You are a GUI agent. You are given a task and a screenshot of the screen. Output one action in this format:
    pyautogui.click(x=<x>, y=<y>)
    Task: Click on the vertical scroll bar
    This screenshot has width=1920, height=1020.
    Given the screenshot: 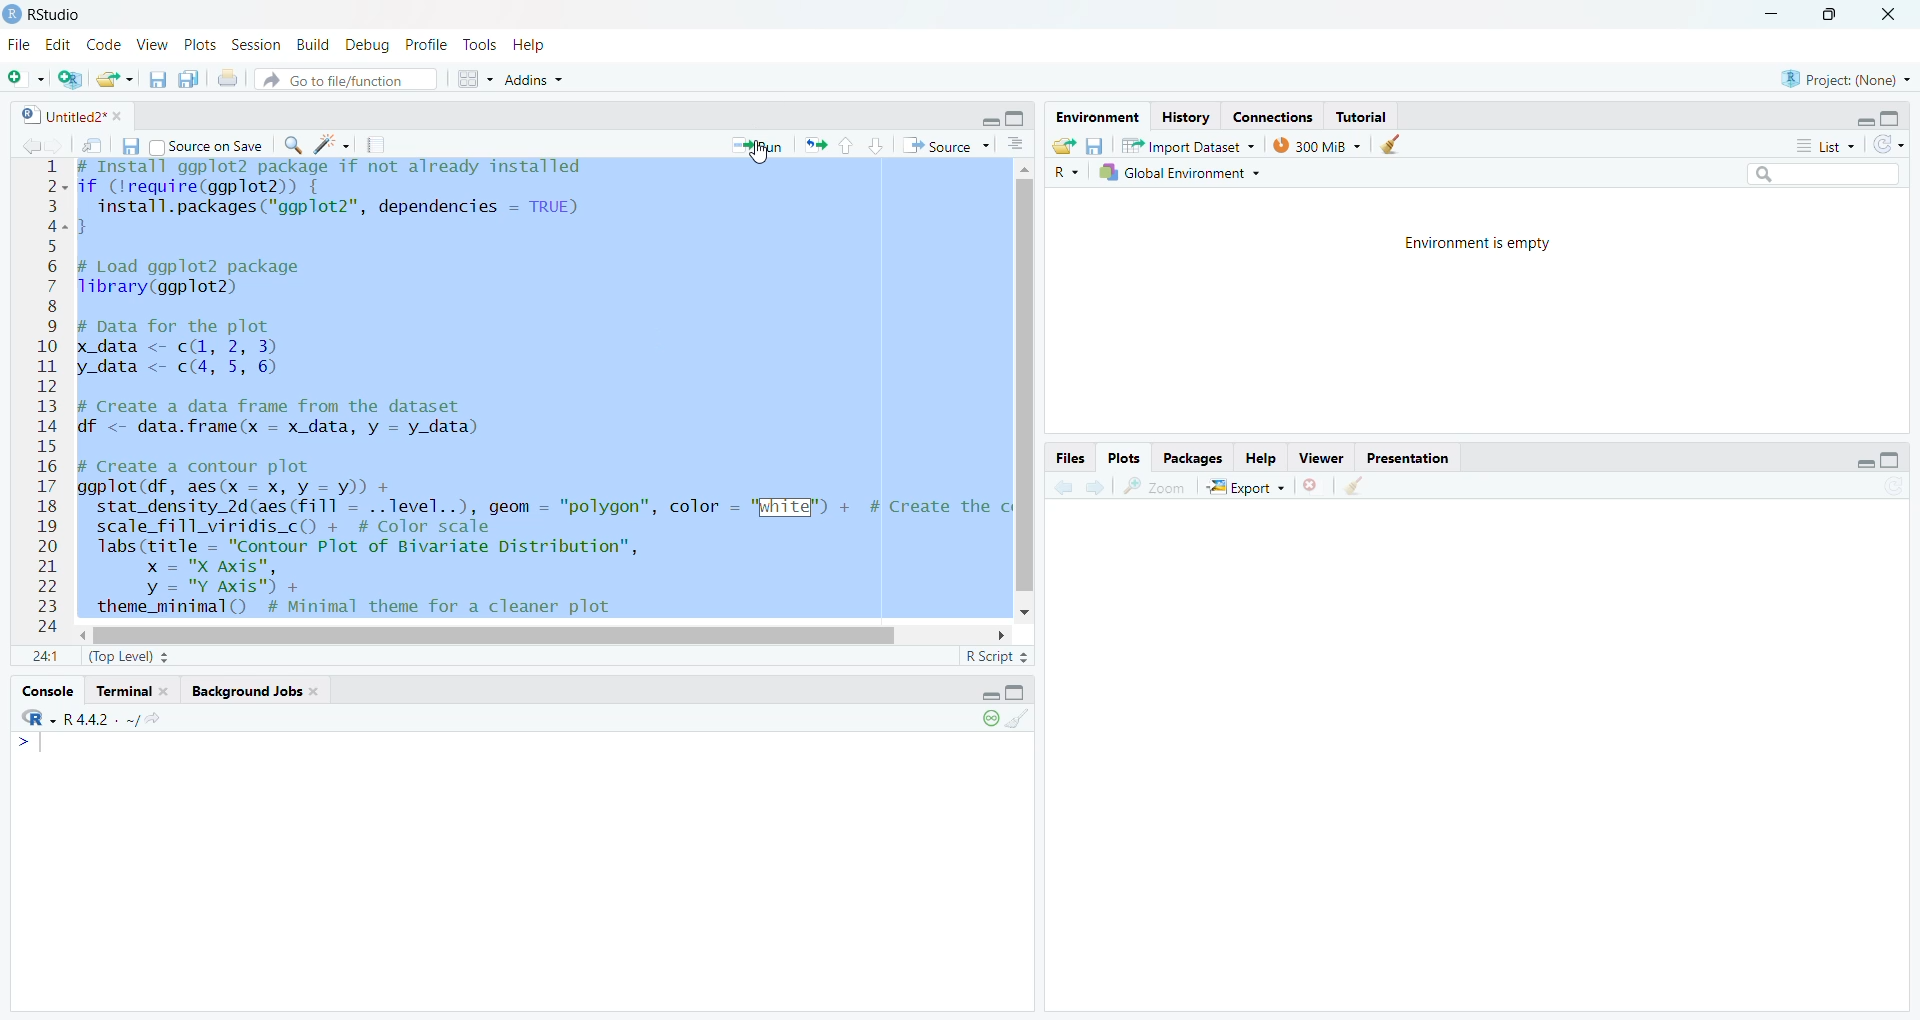 What is the action you would take?
    pyautogui.click(x=1024, y=387)
    